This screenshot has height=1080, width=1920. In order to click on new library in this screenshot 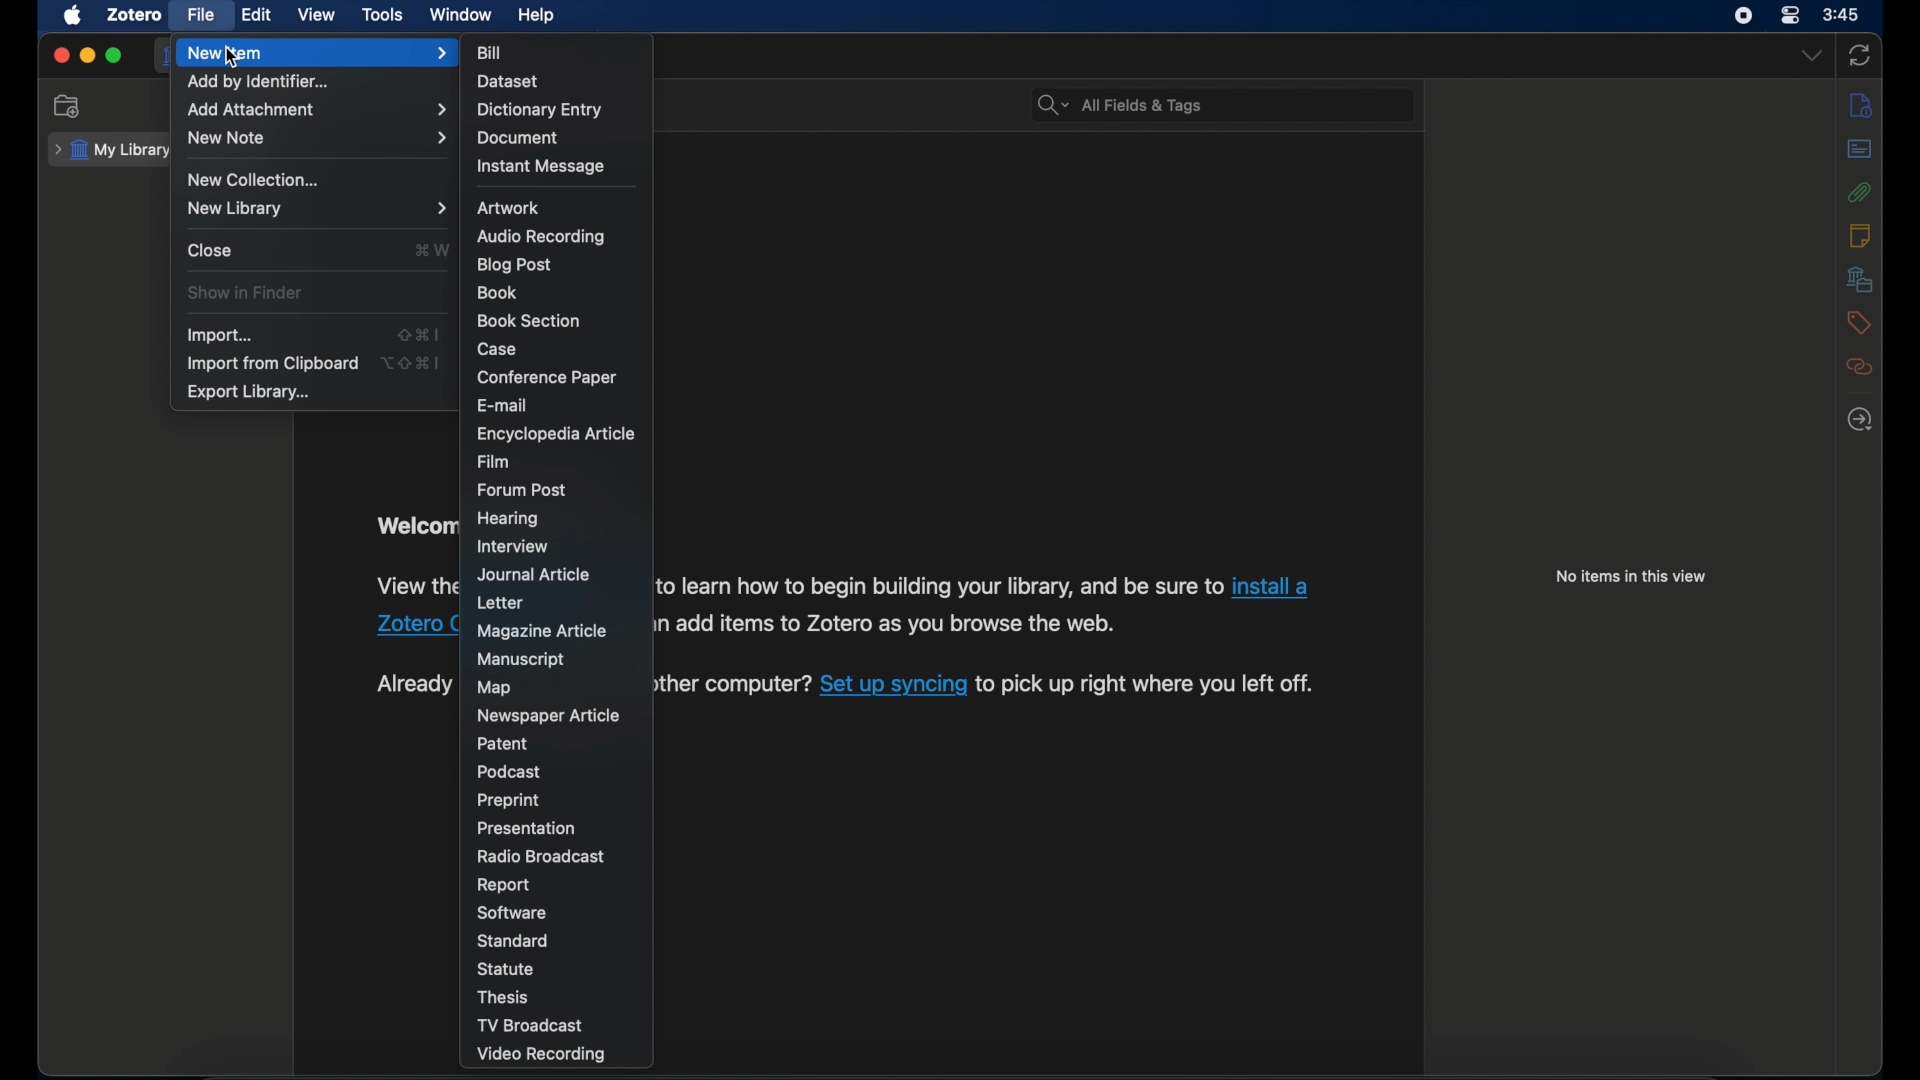, I will do `click(316, 209)`.